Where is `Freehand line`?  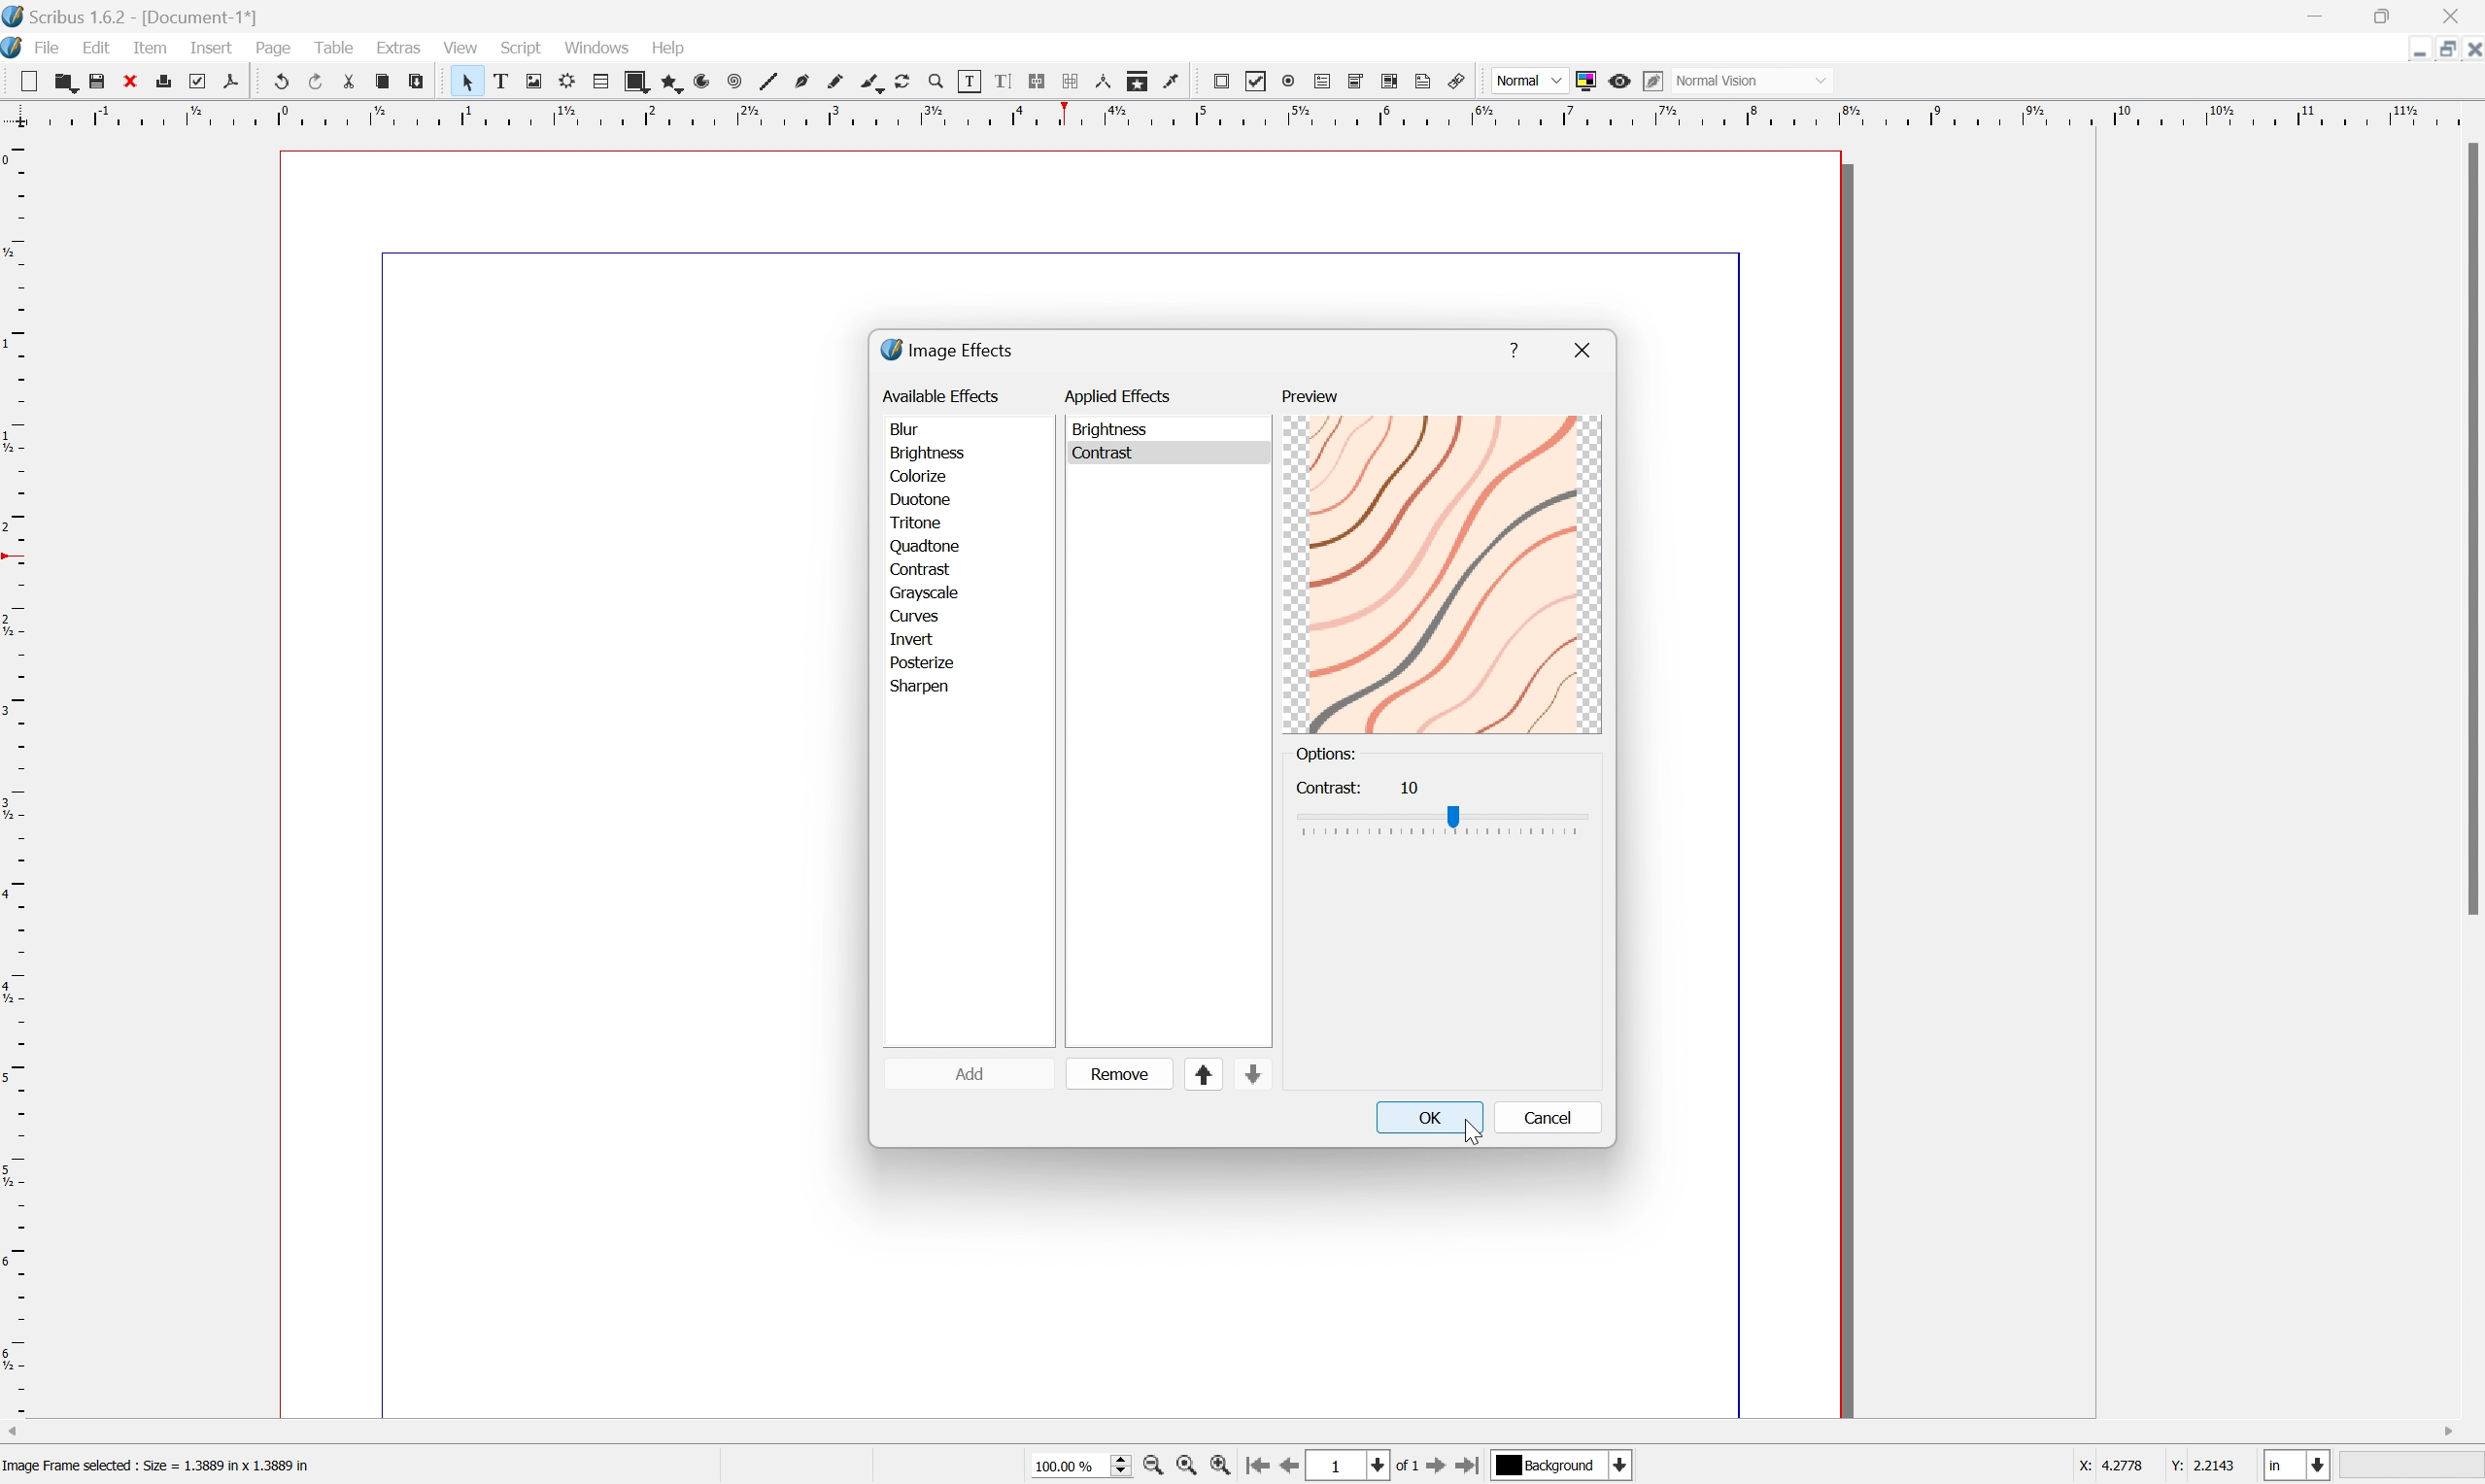 Freehand line is located at coordinates (840, 78).